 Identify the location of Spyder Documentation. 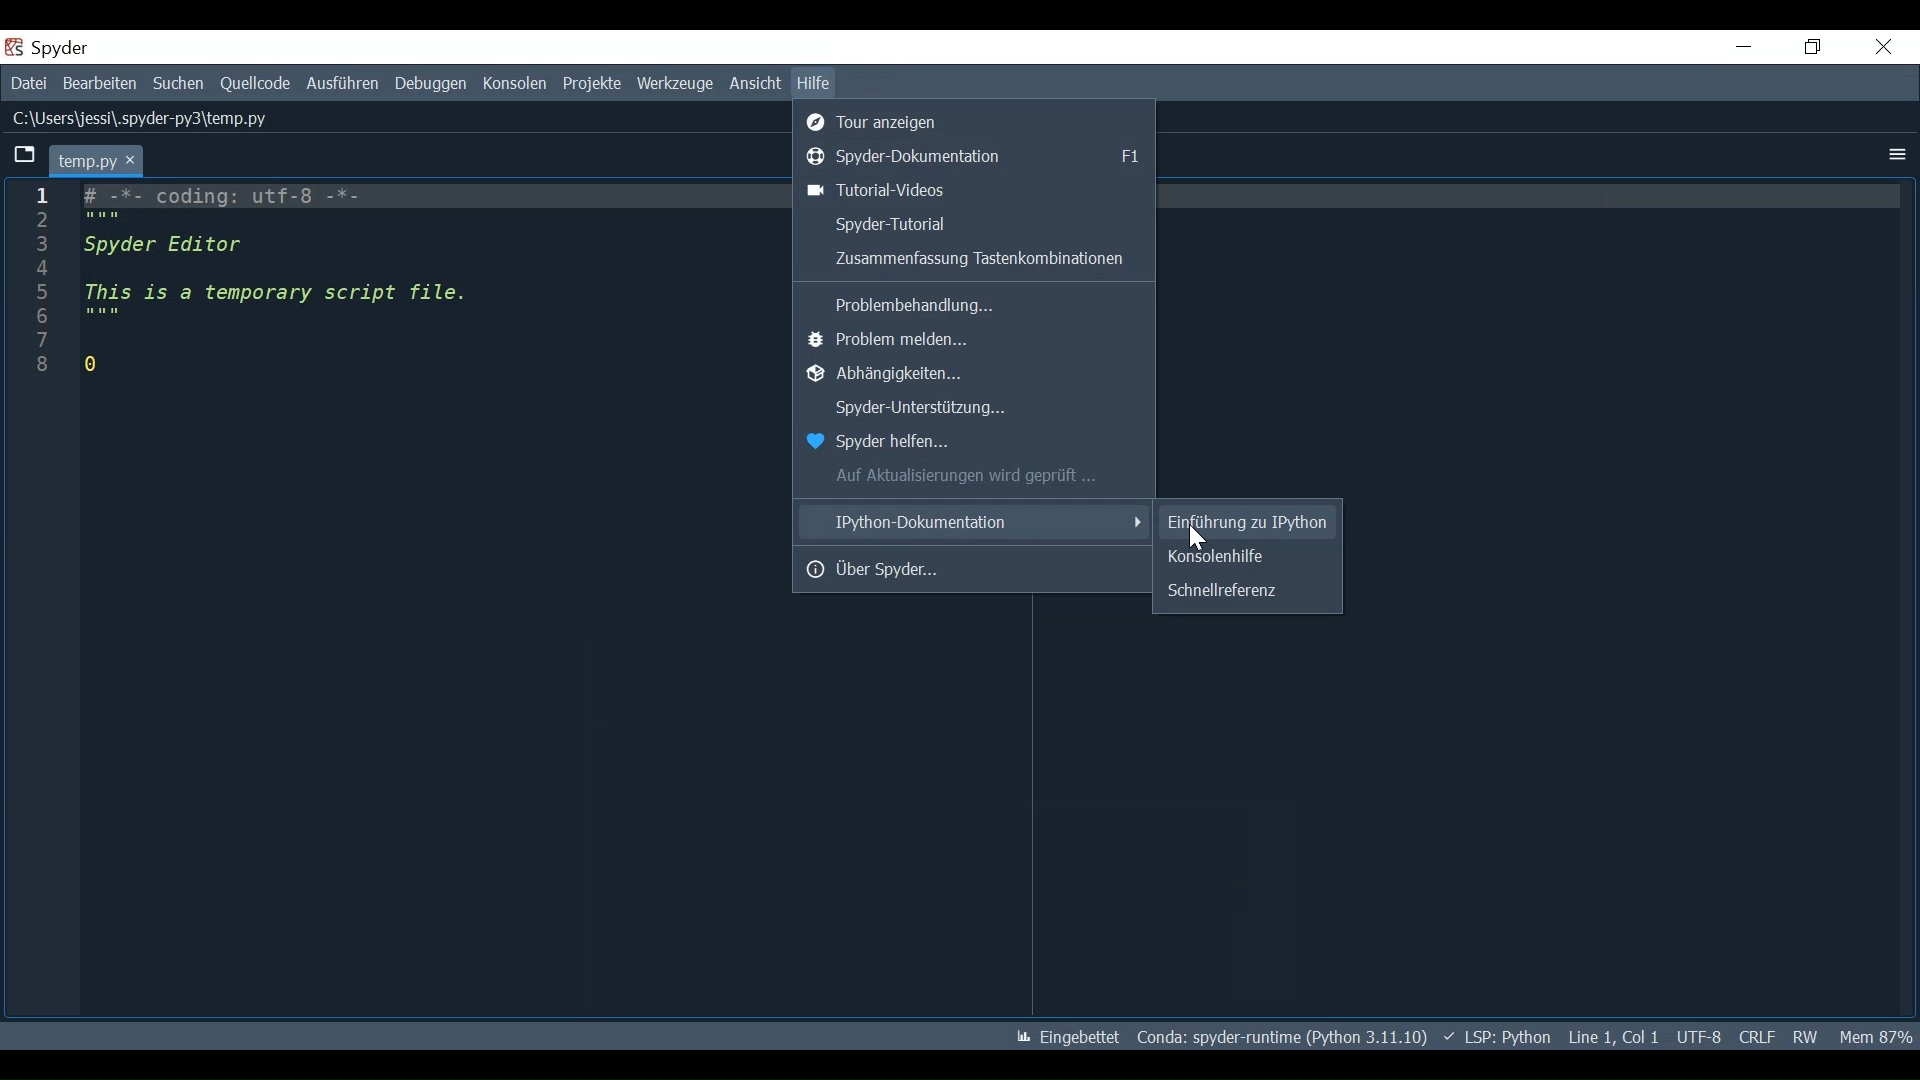
(977, 155).